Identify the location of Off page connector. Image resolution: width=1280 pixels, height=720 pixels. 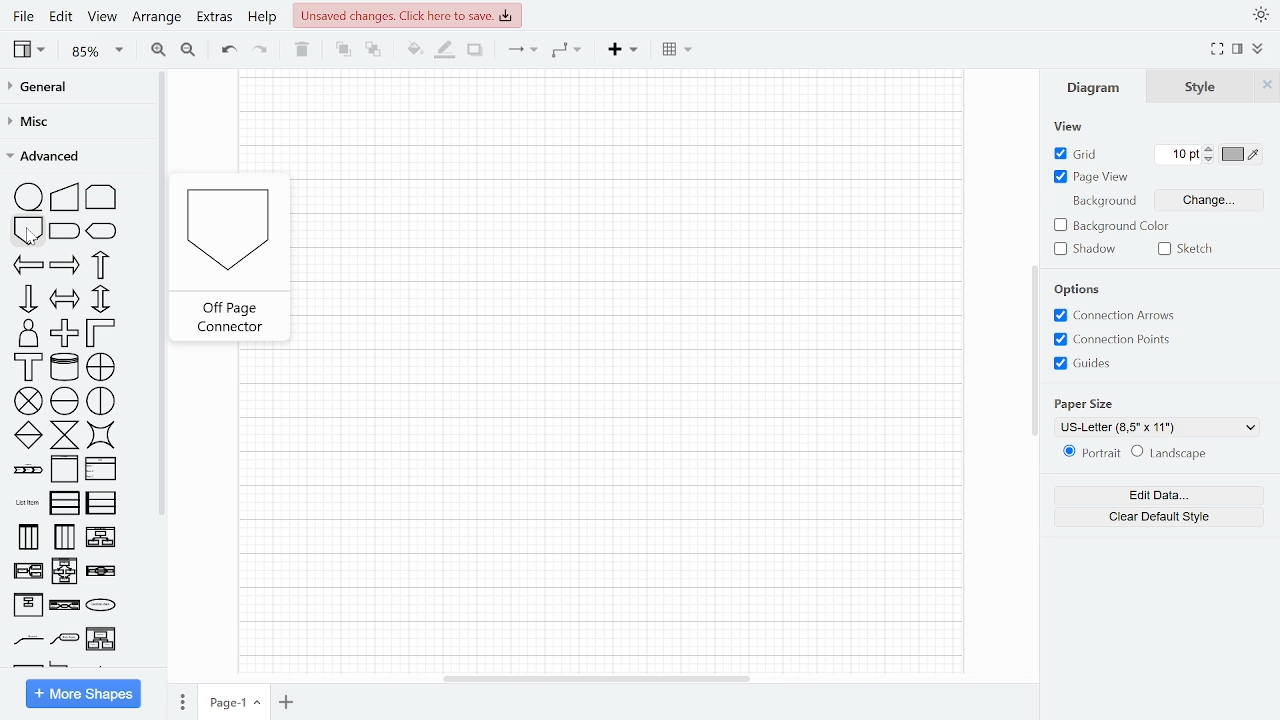
(232, 312).